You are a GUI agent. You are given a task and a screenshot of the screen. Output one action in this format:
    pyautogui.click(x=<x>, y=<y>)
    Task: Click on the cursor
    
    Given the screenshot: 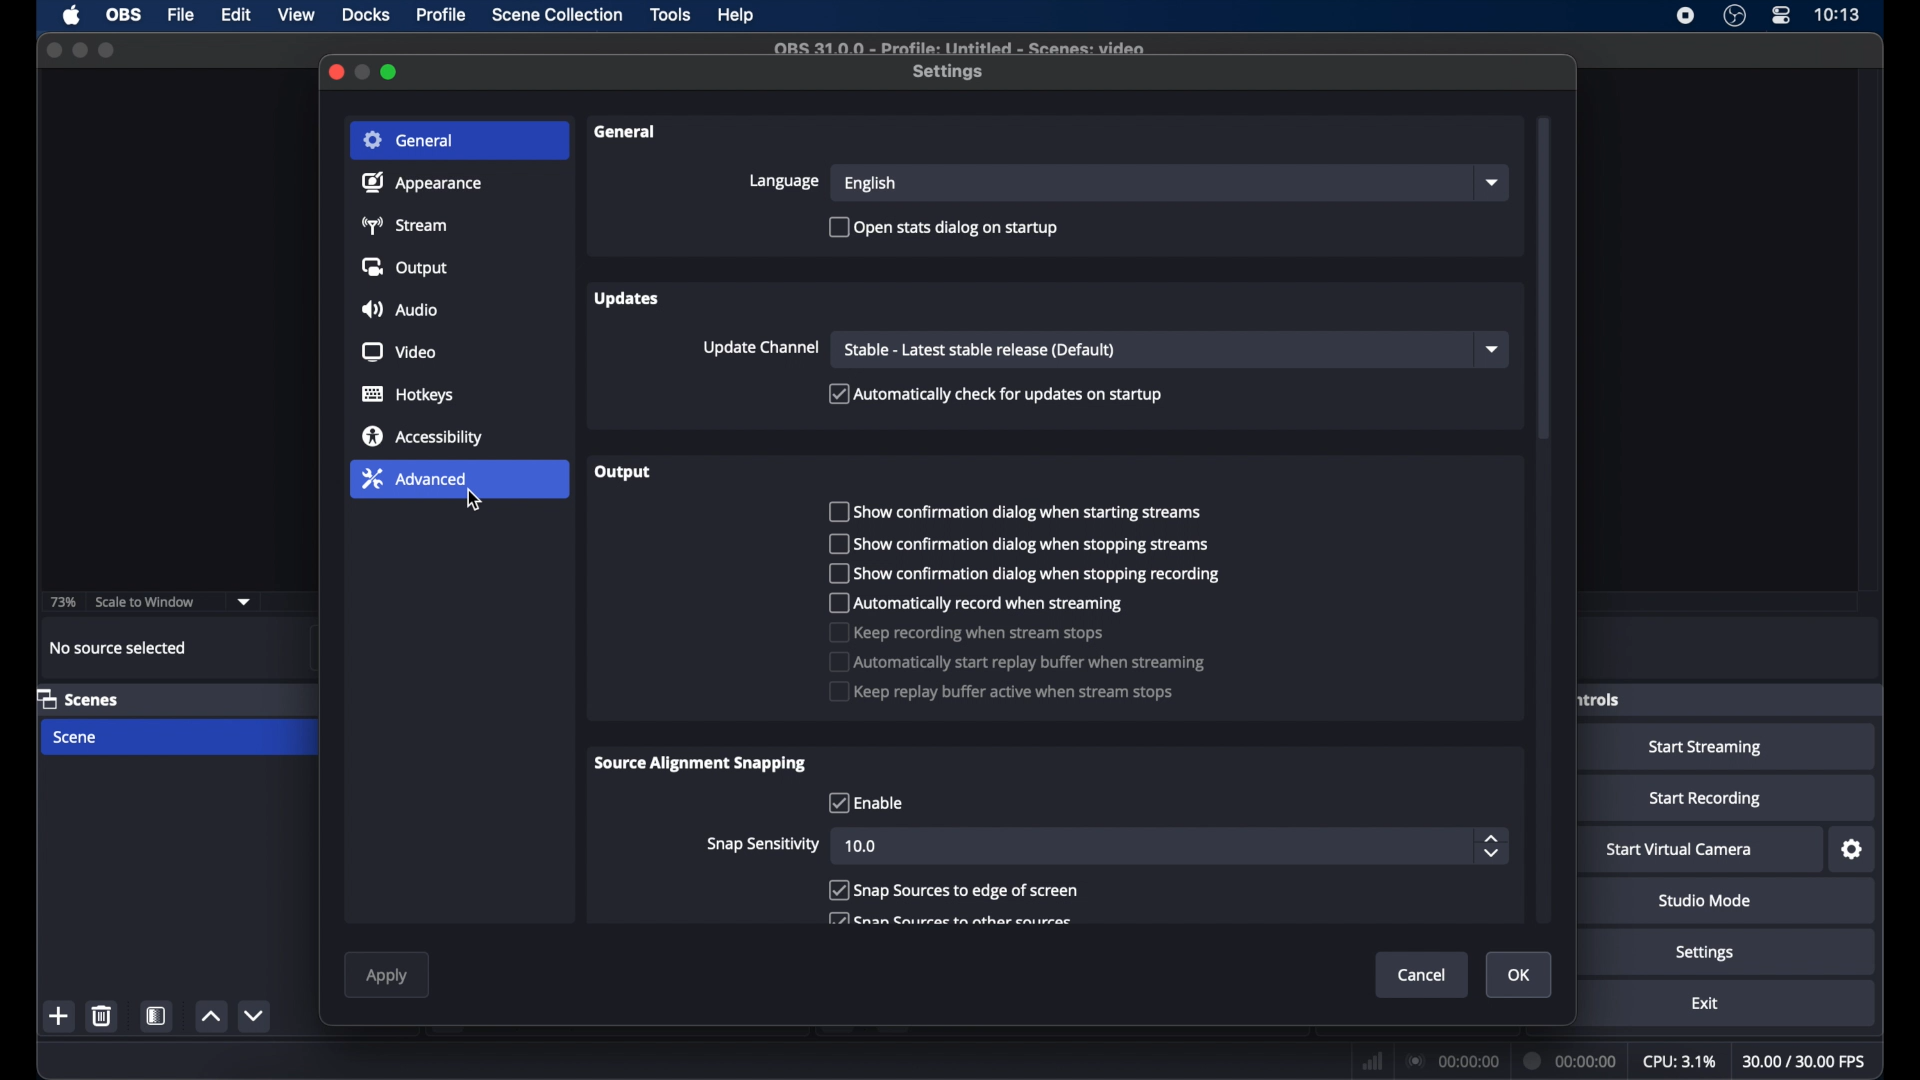 What is the action you would take?
    pyautogui.click(x=474, y=502)
    